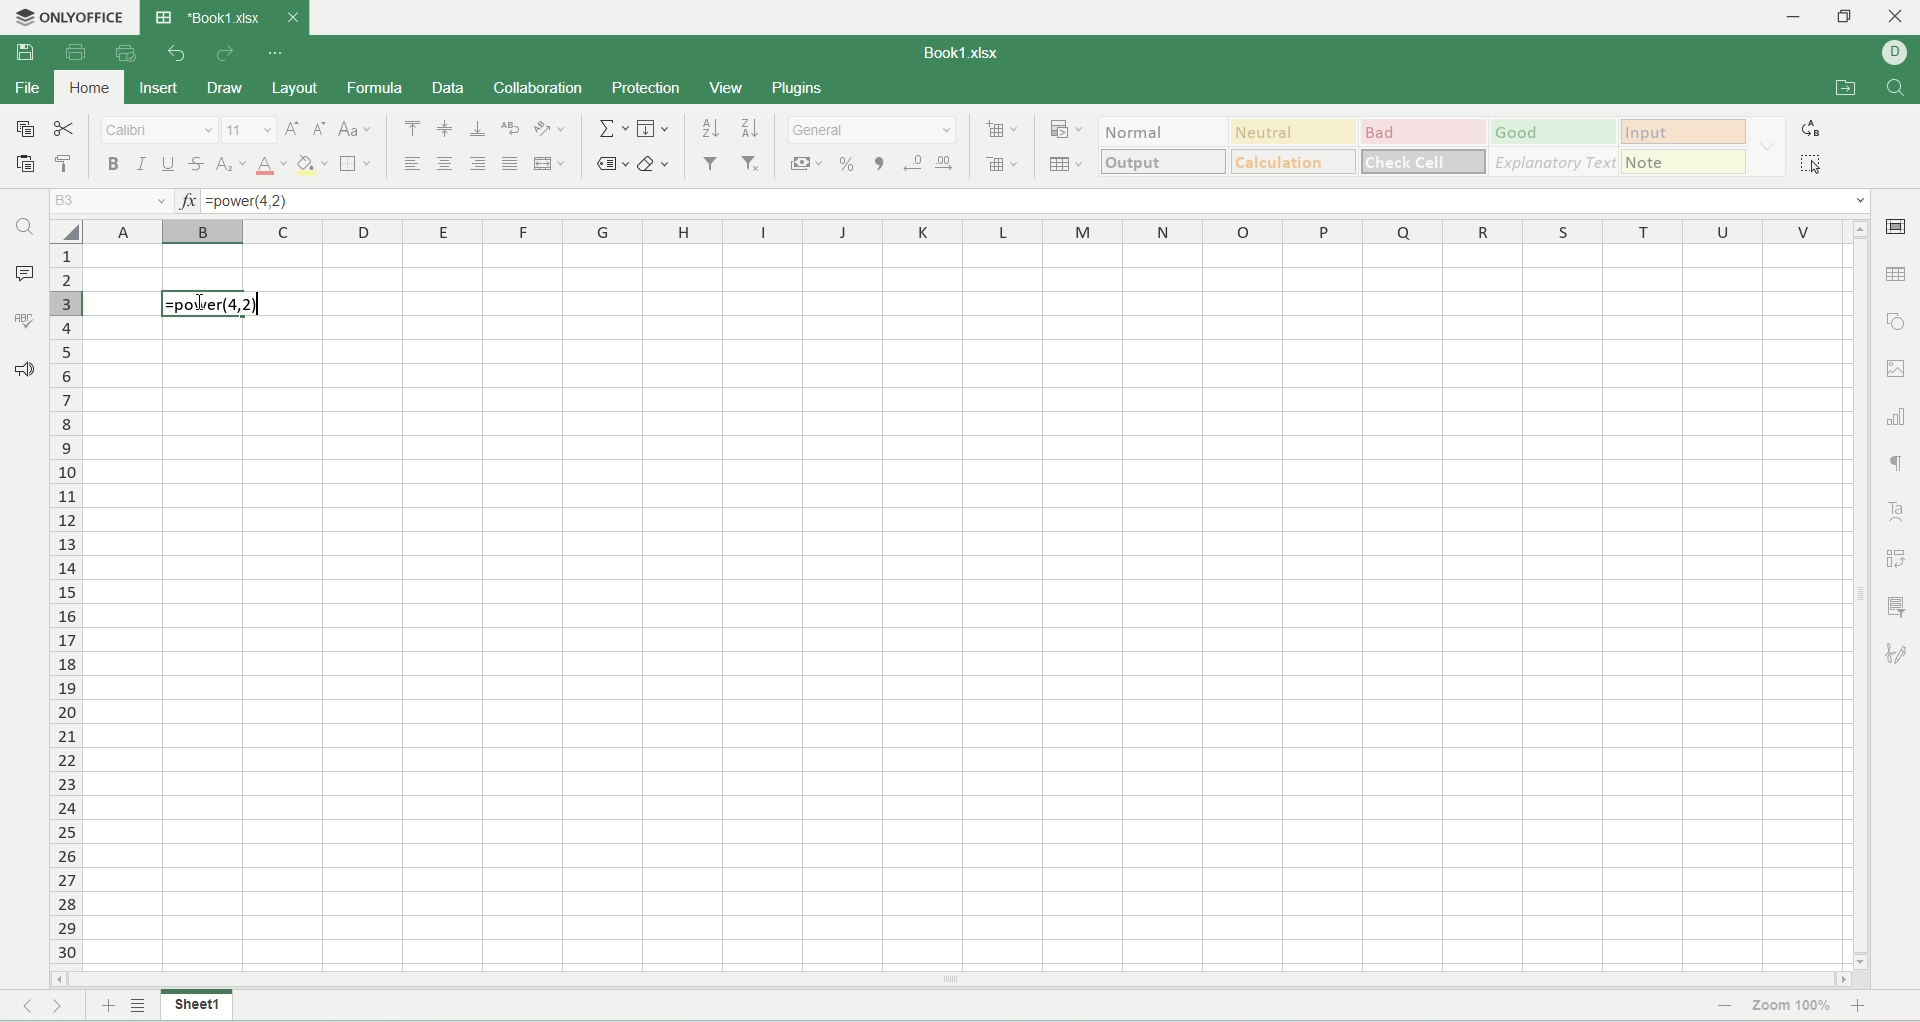 The height and width of the screenshot is (1022, 1920). What do you see at coordinates (278, 53) in the screenshot?
I see `cutomize quick access` at bounding box center [278, 53].